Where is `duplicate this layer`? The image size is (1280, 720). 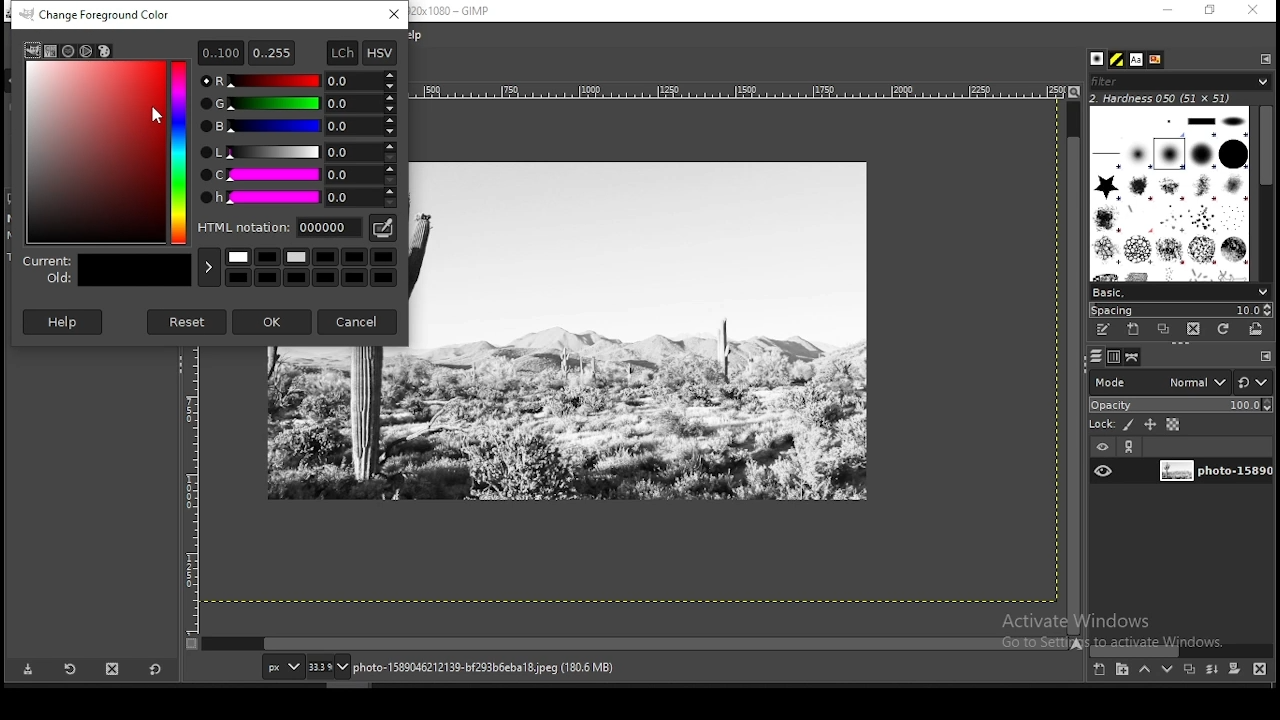
duplicate this layer is located at coordinates (1188, 669).